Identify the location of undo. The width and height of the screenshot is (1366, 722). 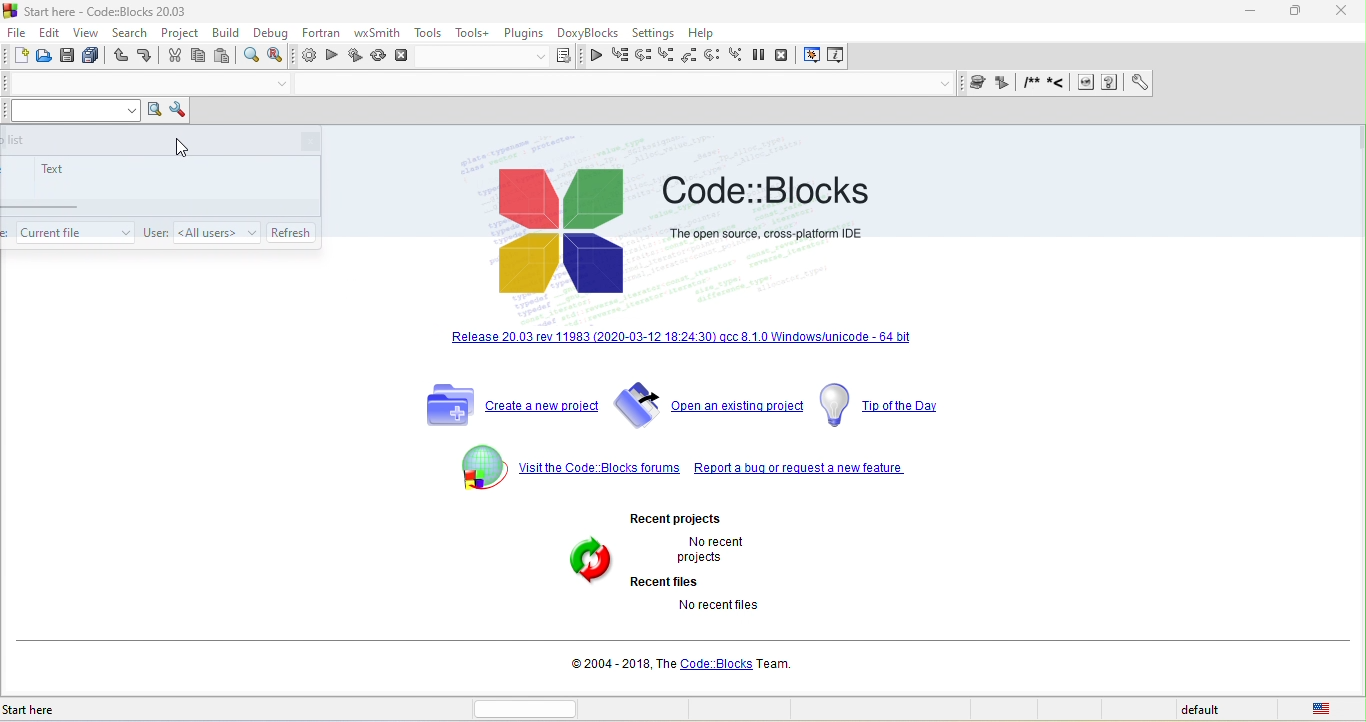
(120, 58).